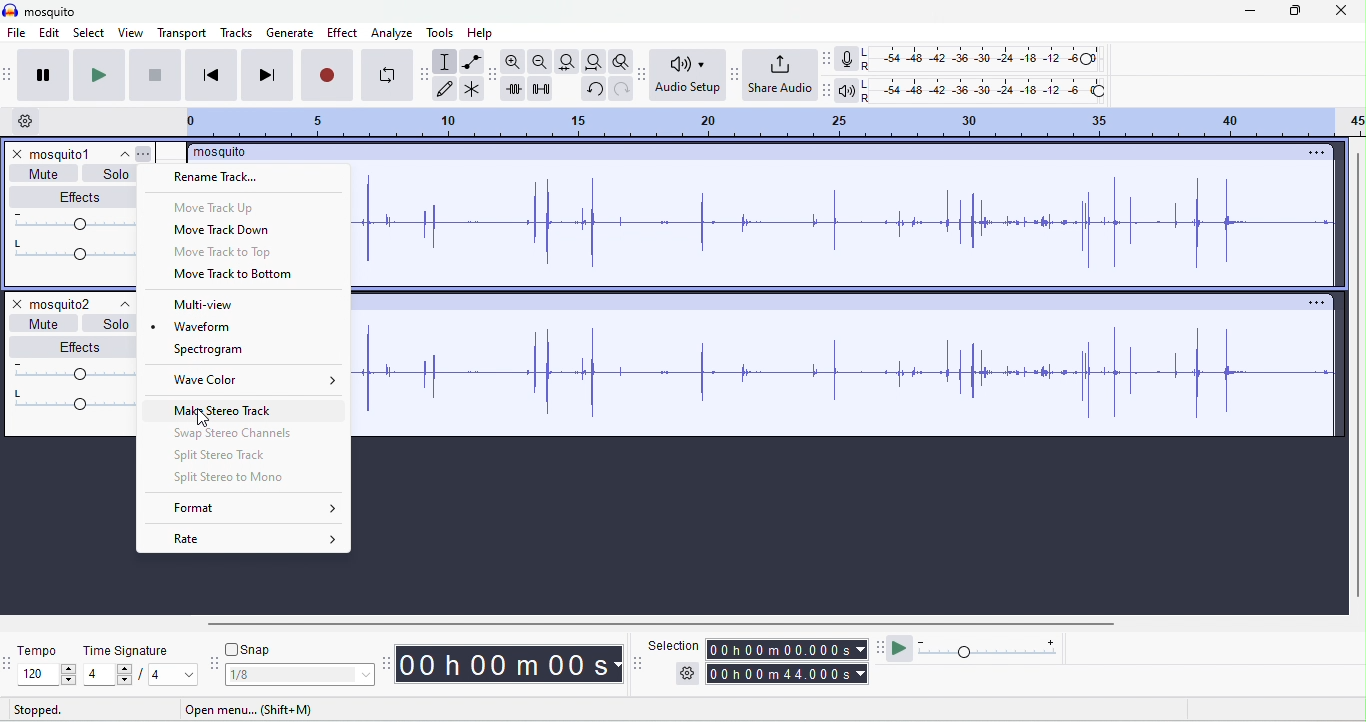  Describe the element at coordinates (773, 123) in the screenshot. I see `timeline` at that location.